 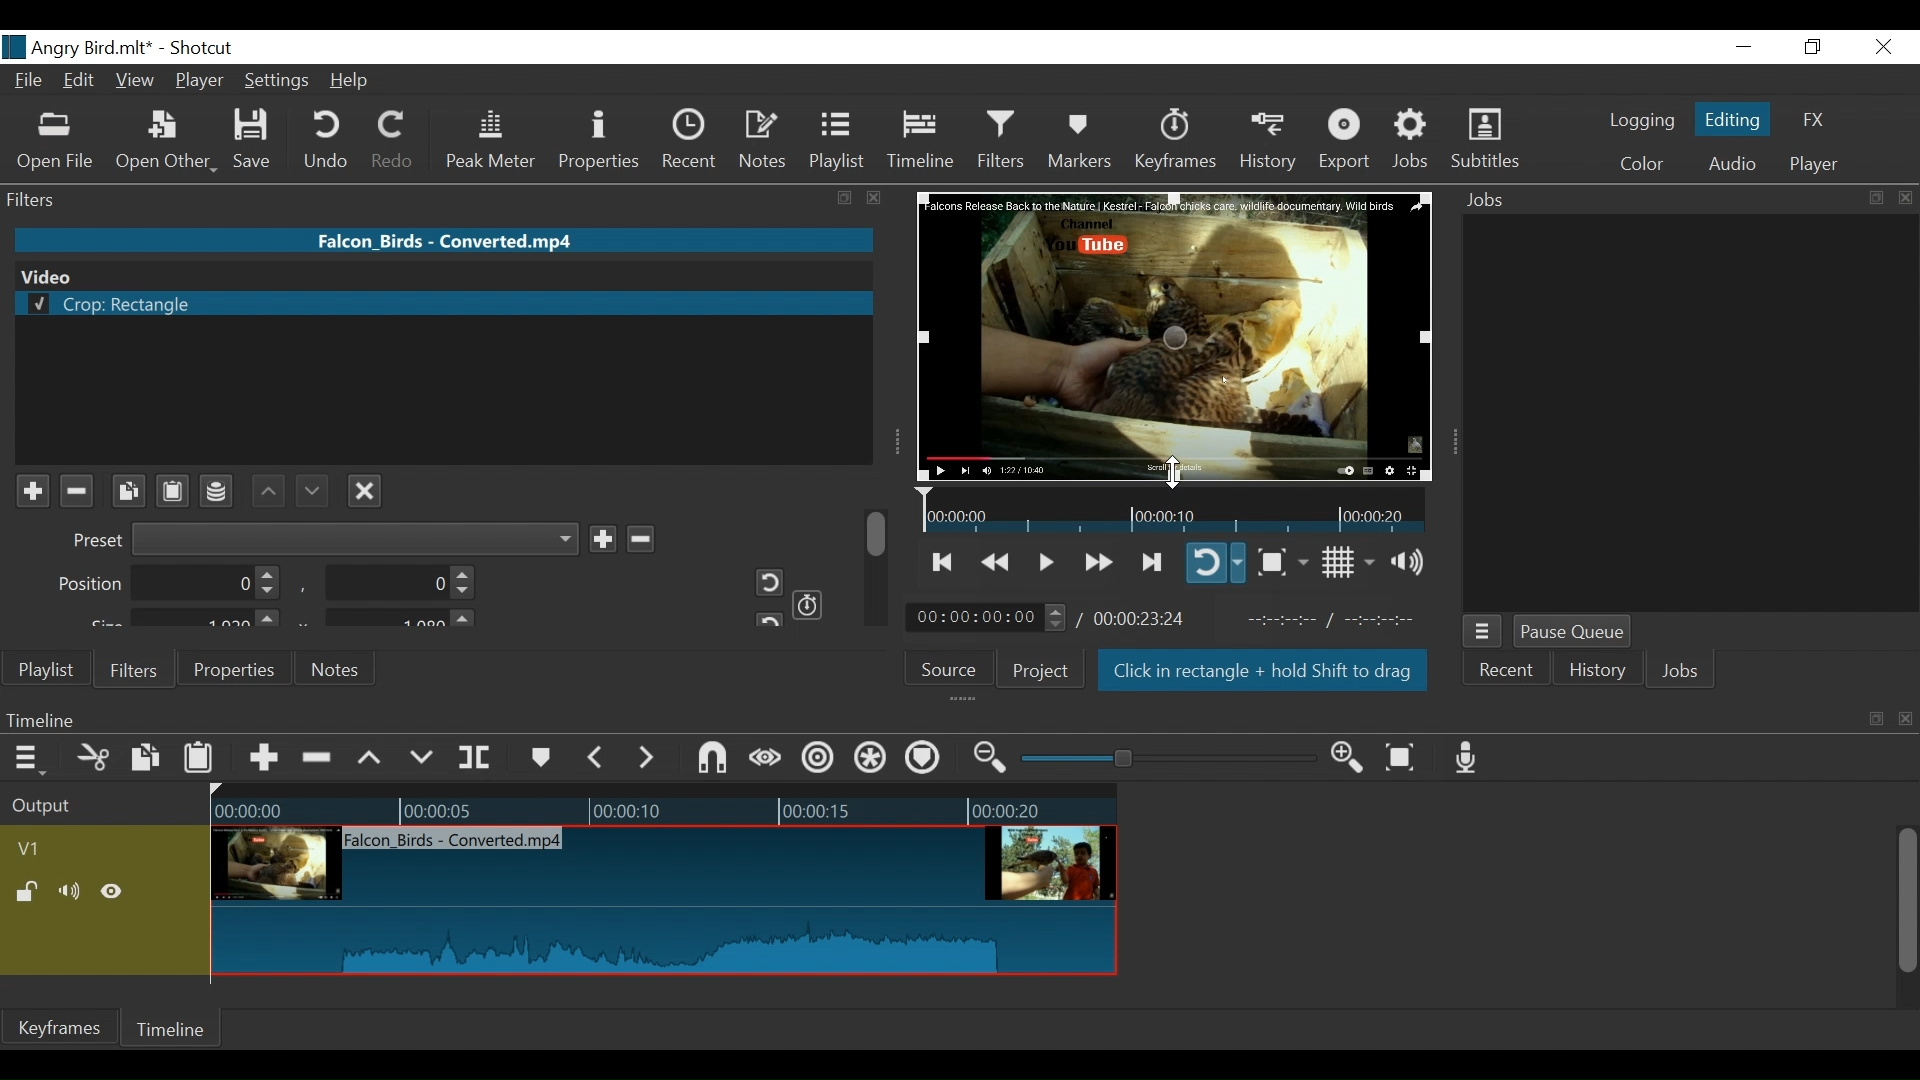 What do you see at coordinates (1642, 123) in the screenshot?
I see `logging` at bounding box center [1642, 123].